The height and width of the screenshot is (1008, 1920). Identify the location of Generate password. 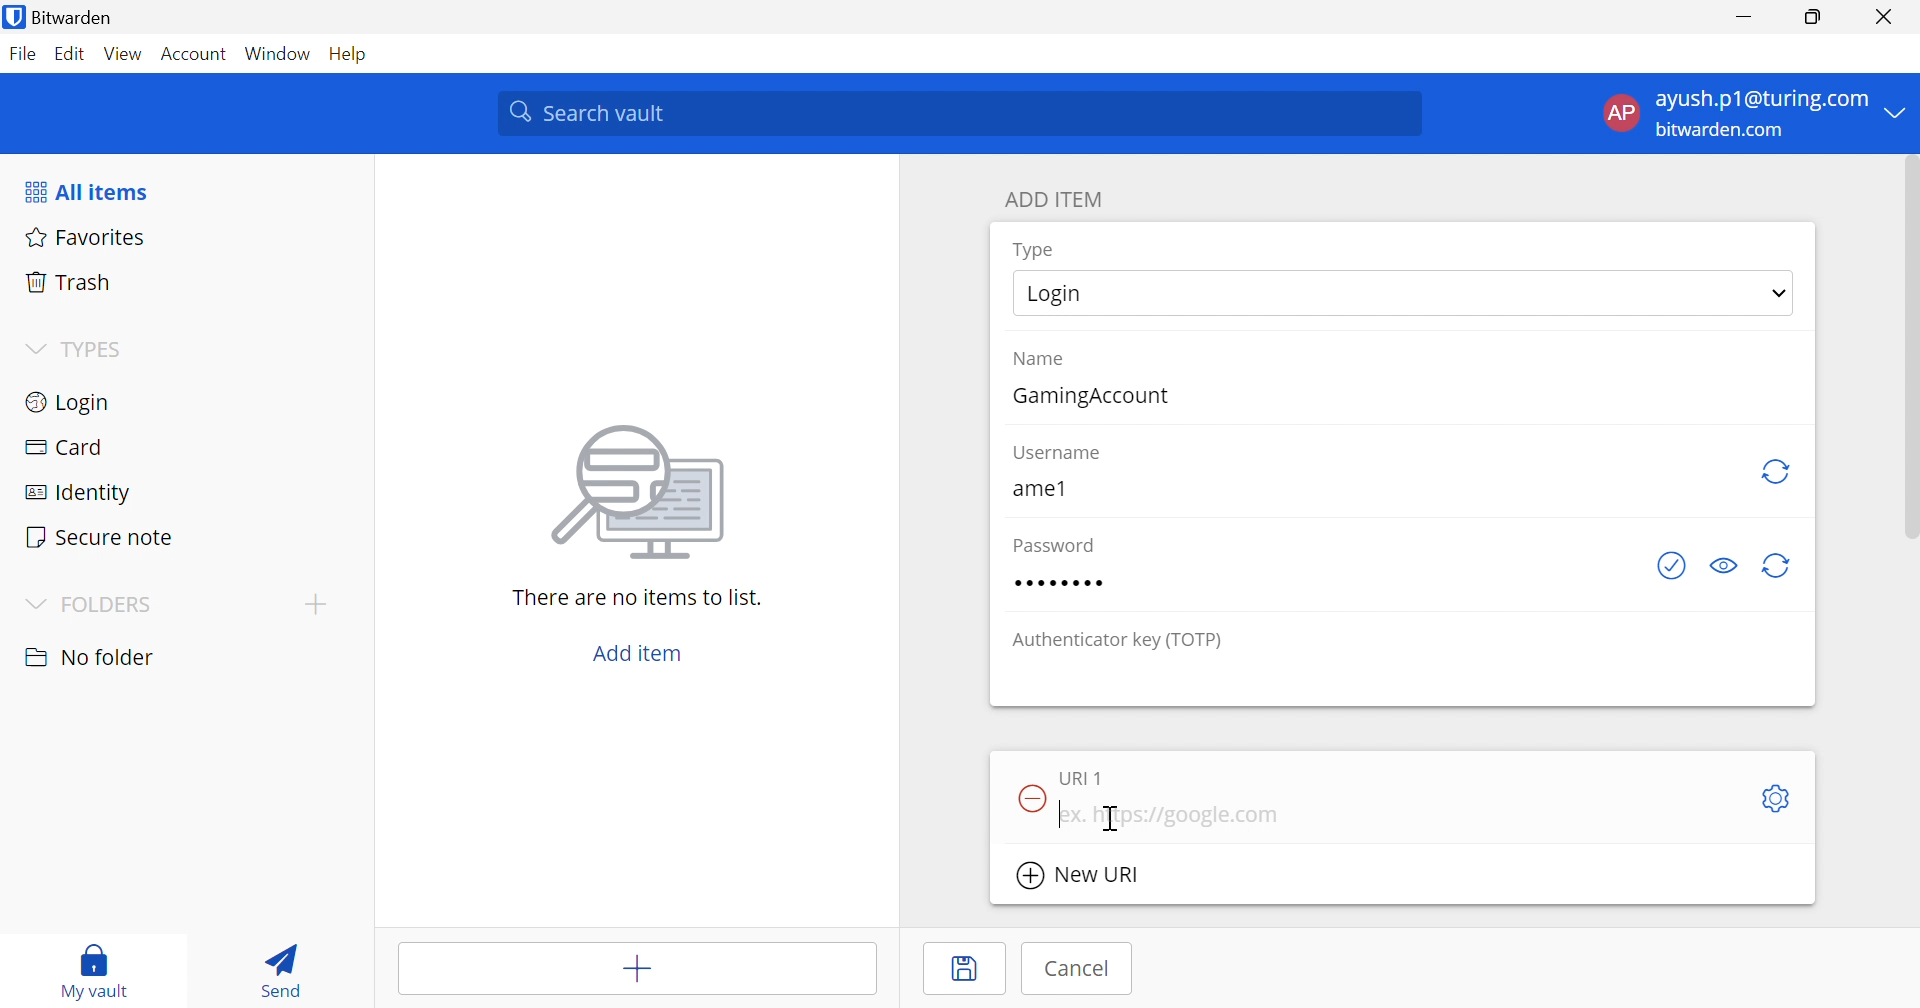
(1675, 567).